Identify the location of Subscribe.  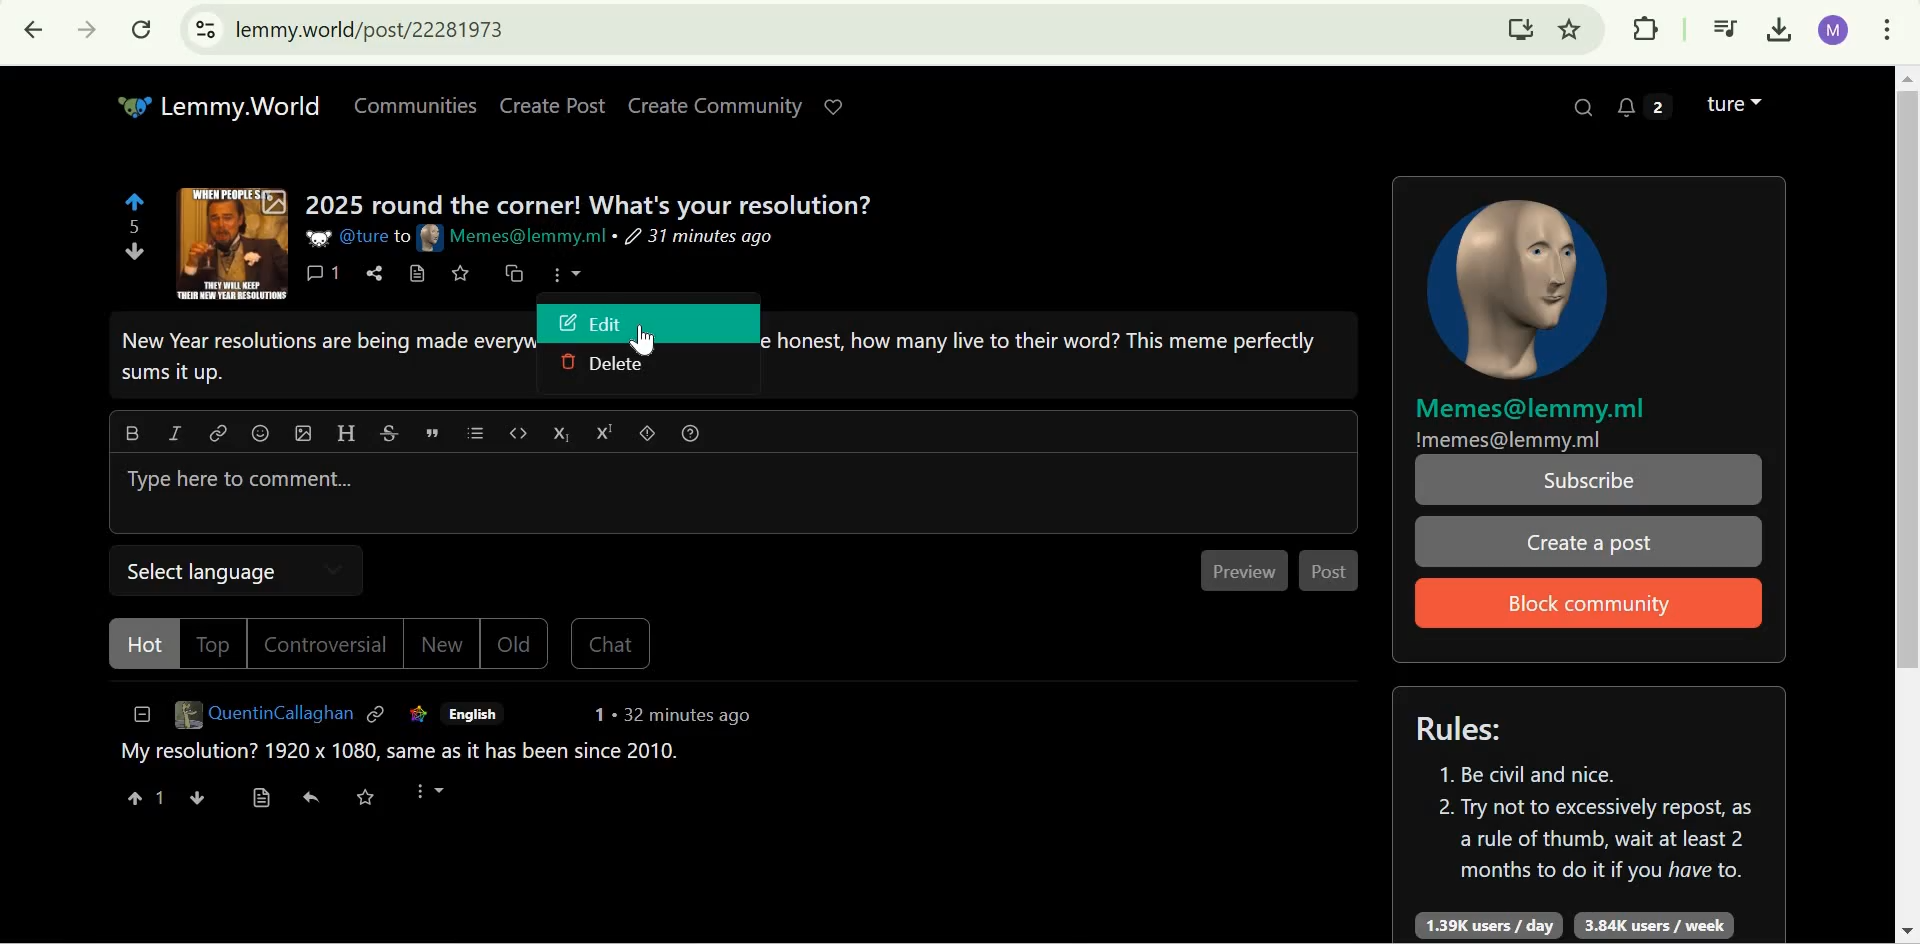
(1591, 480).